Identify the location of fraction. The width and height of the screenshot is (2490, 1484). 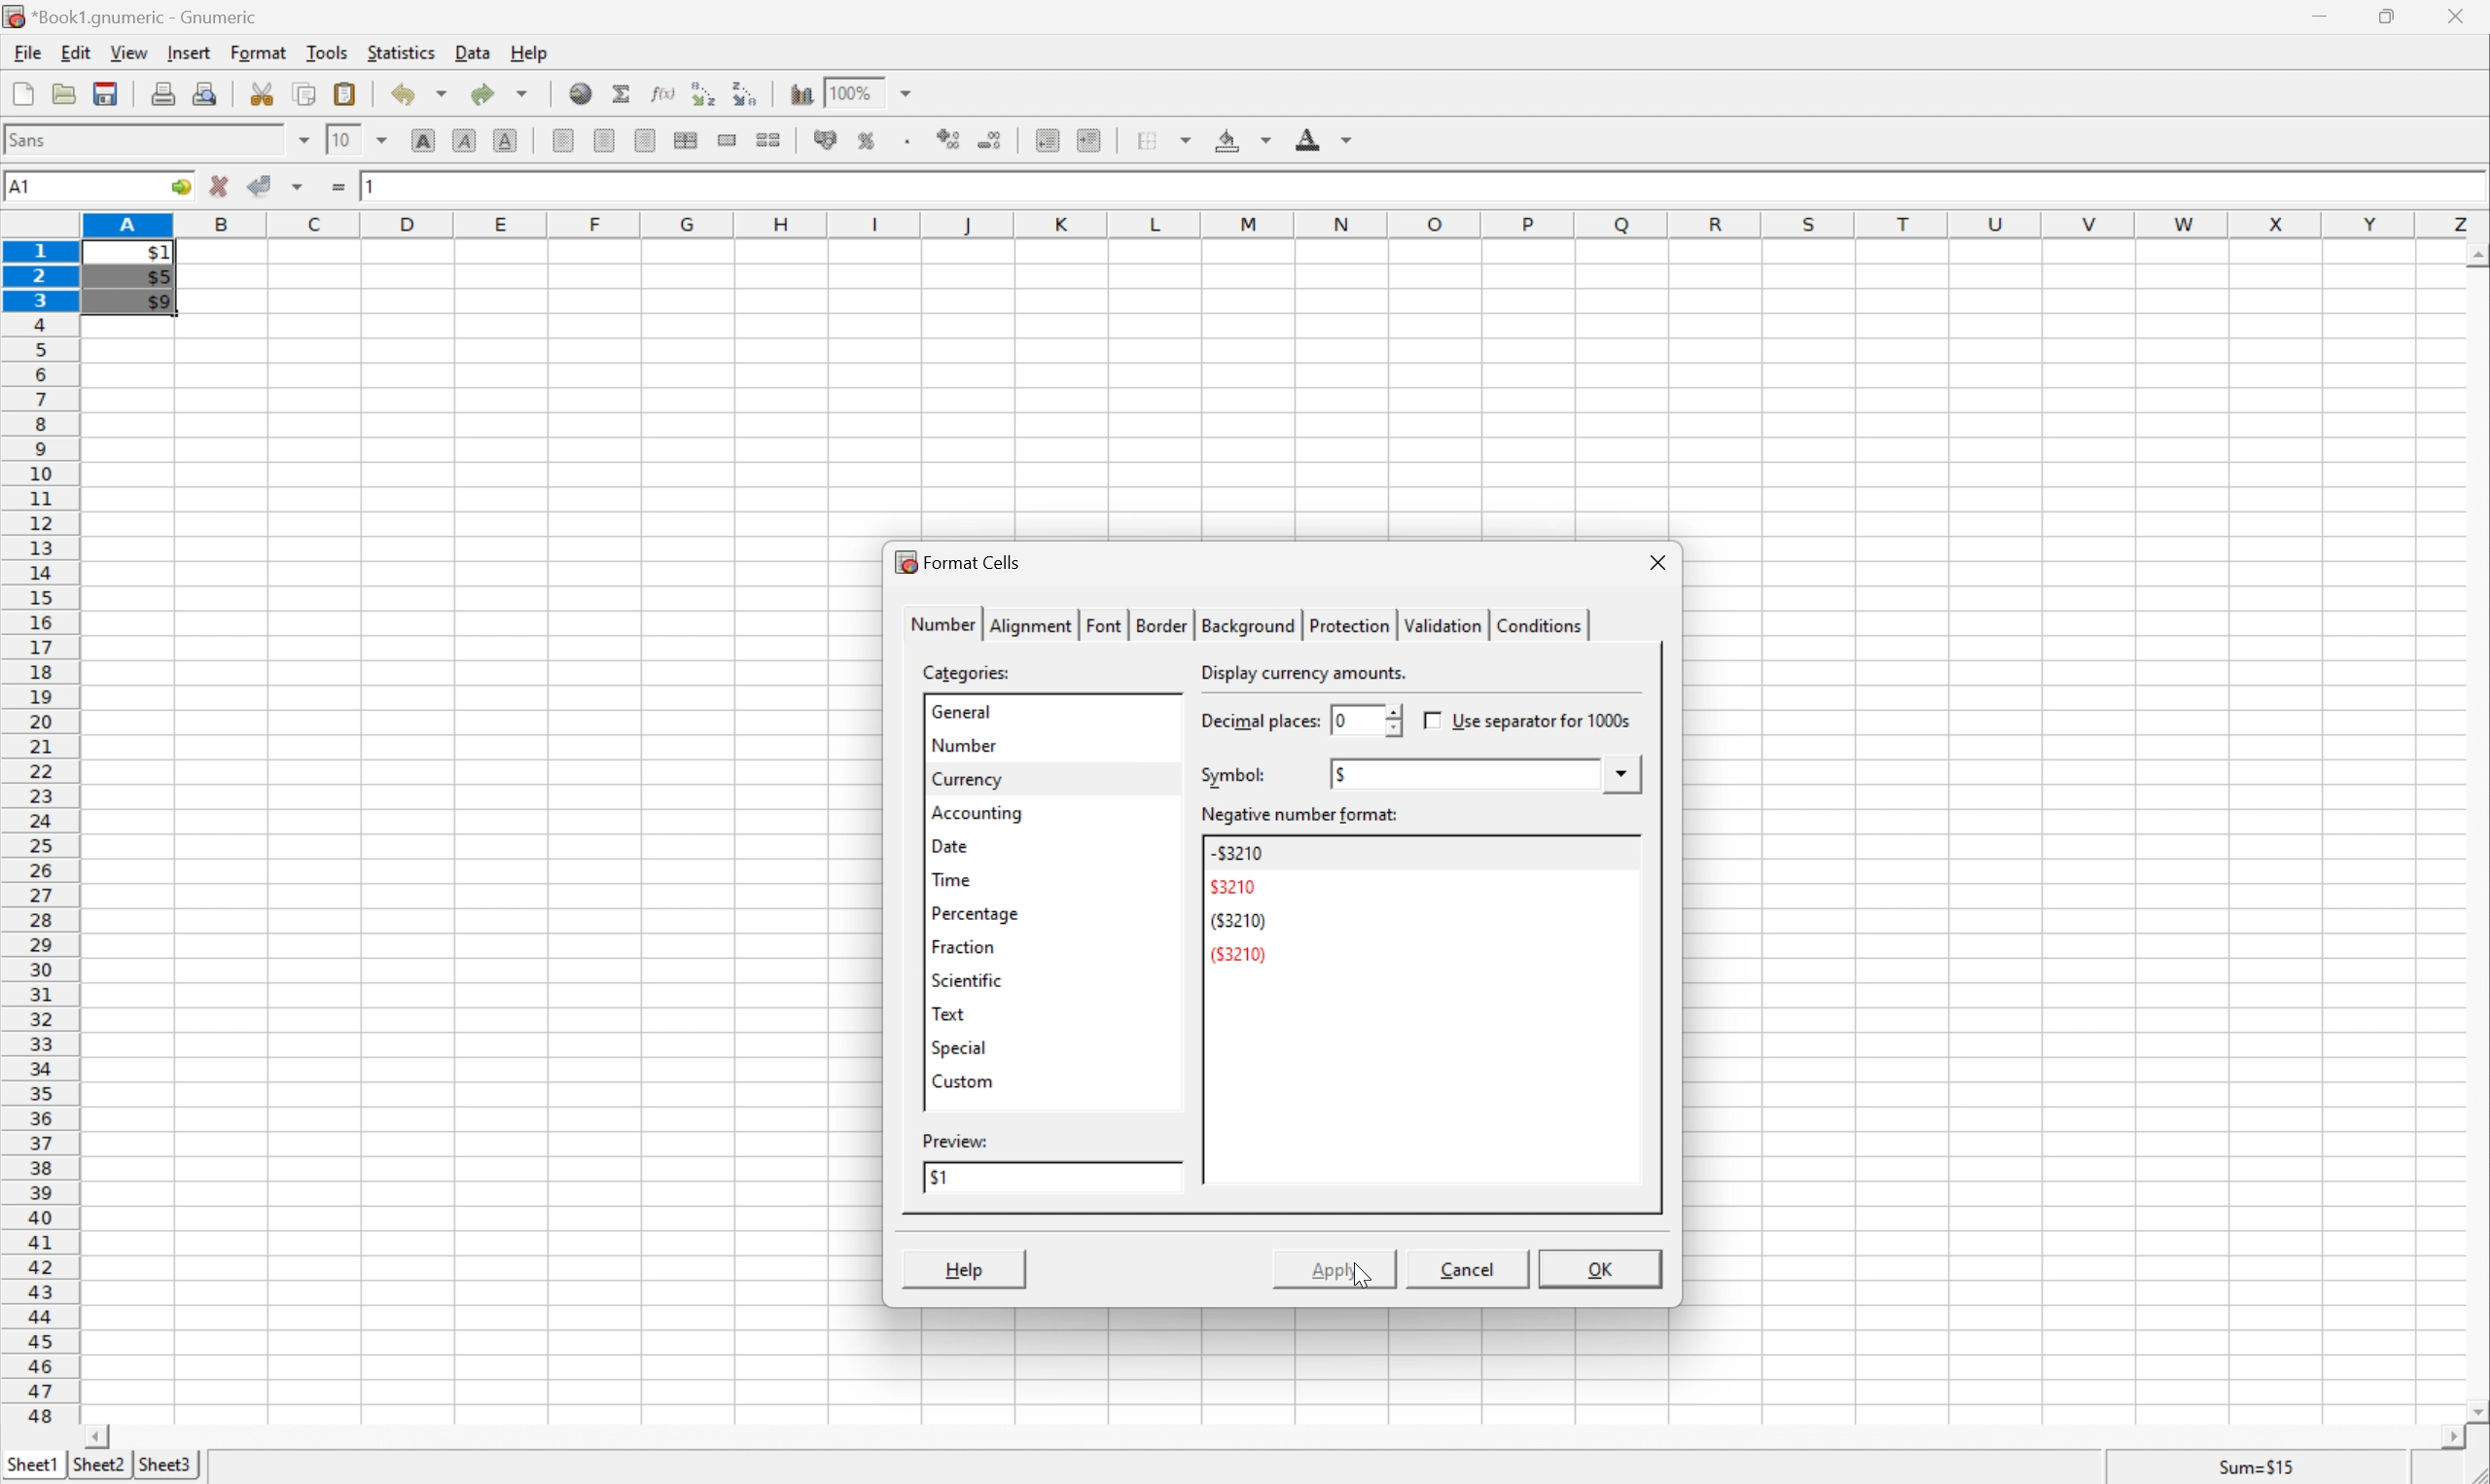
(962, 946).